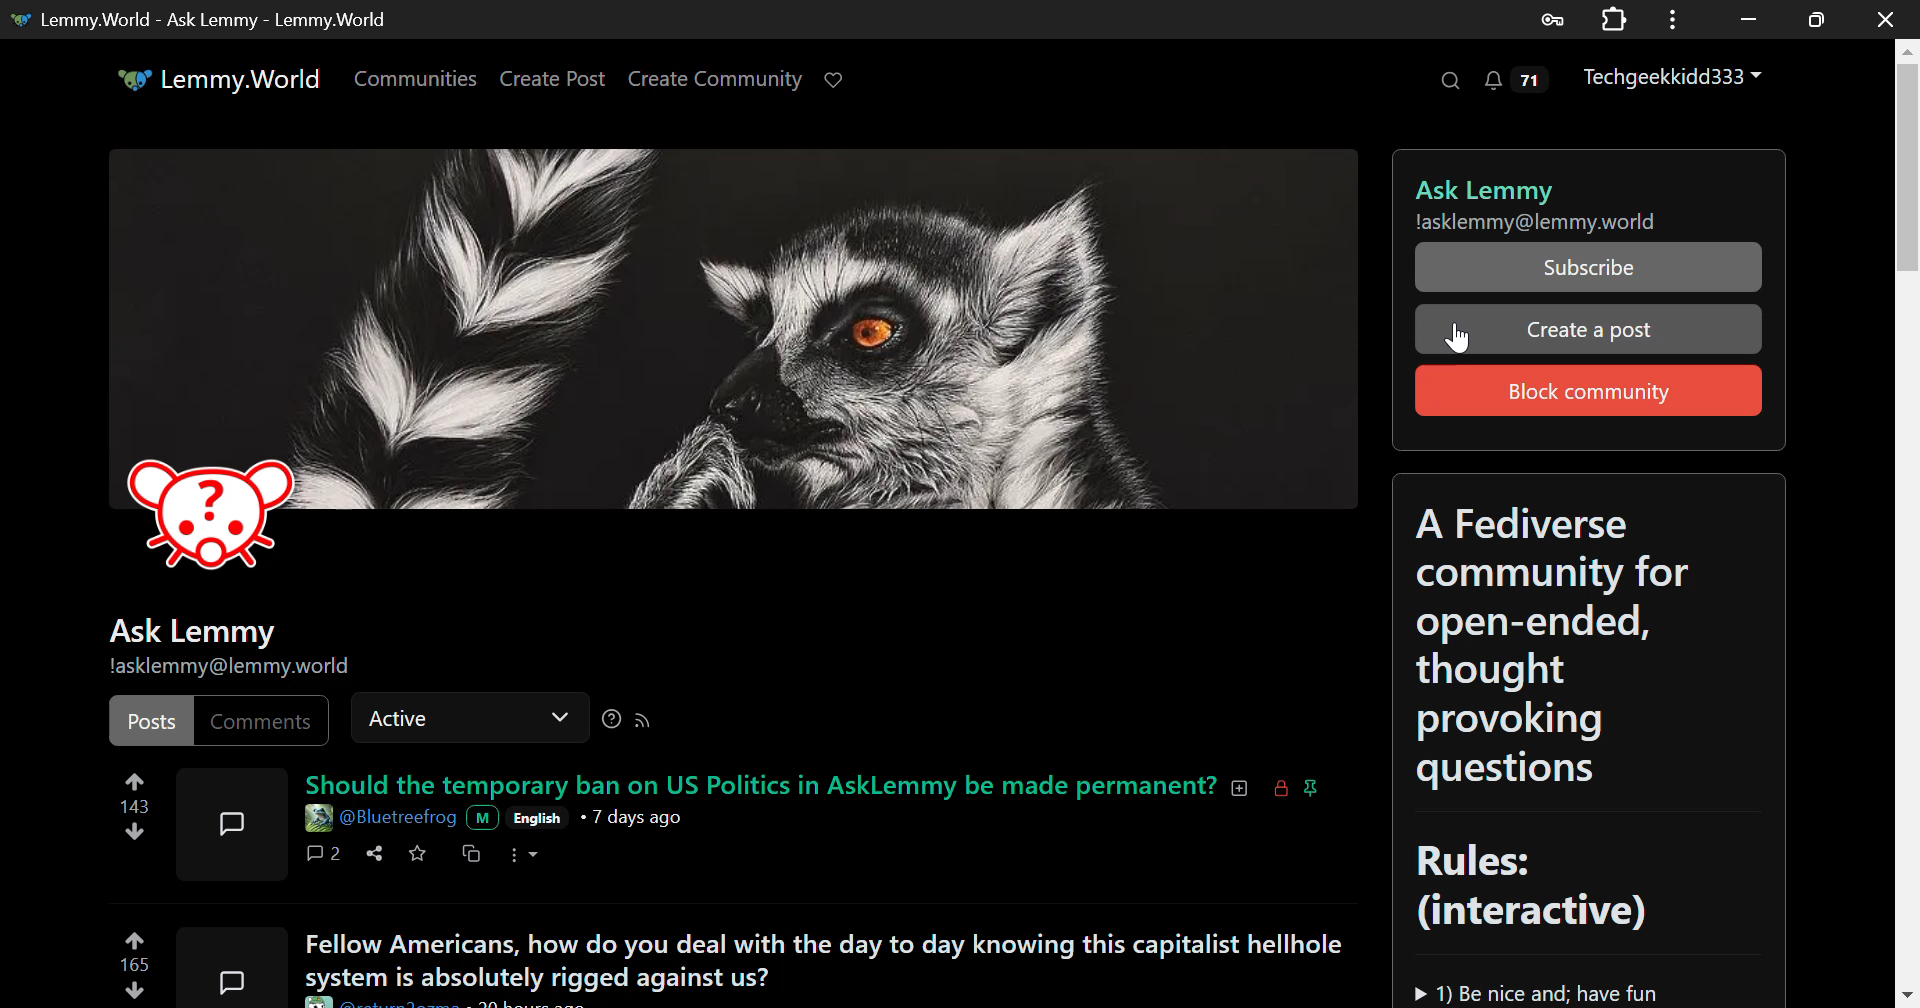 This screenshot has height=1008, width=1920. Describe the element at coordinates (374, 858) in the screenshot. I see `Share` at that location.